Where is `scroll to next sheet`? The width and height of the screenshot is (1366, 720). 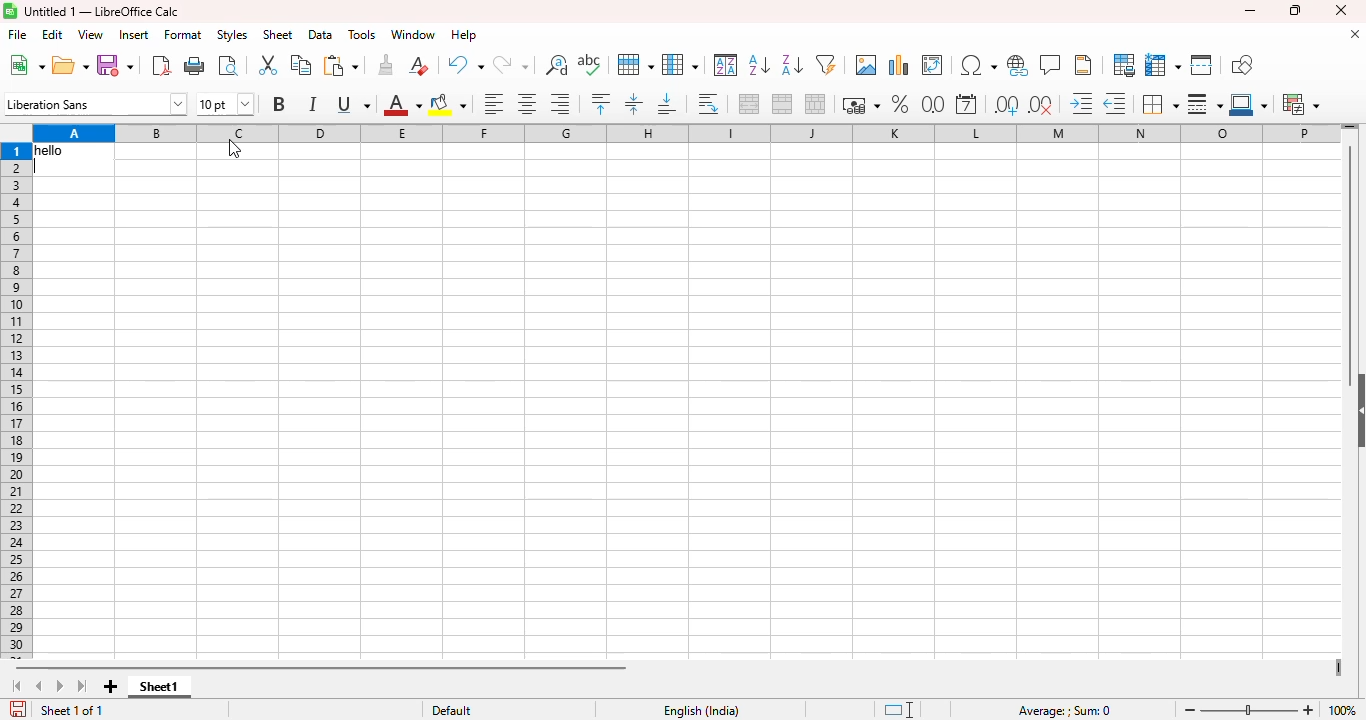 scroll to next sheet is located at coordinates (60, 685).